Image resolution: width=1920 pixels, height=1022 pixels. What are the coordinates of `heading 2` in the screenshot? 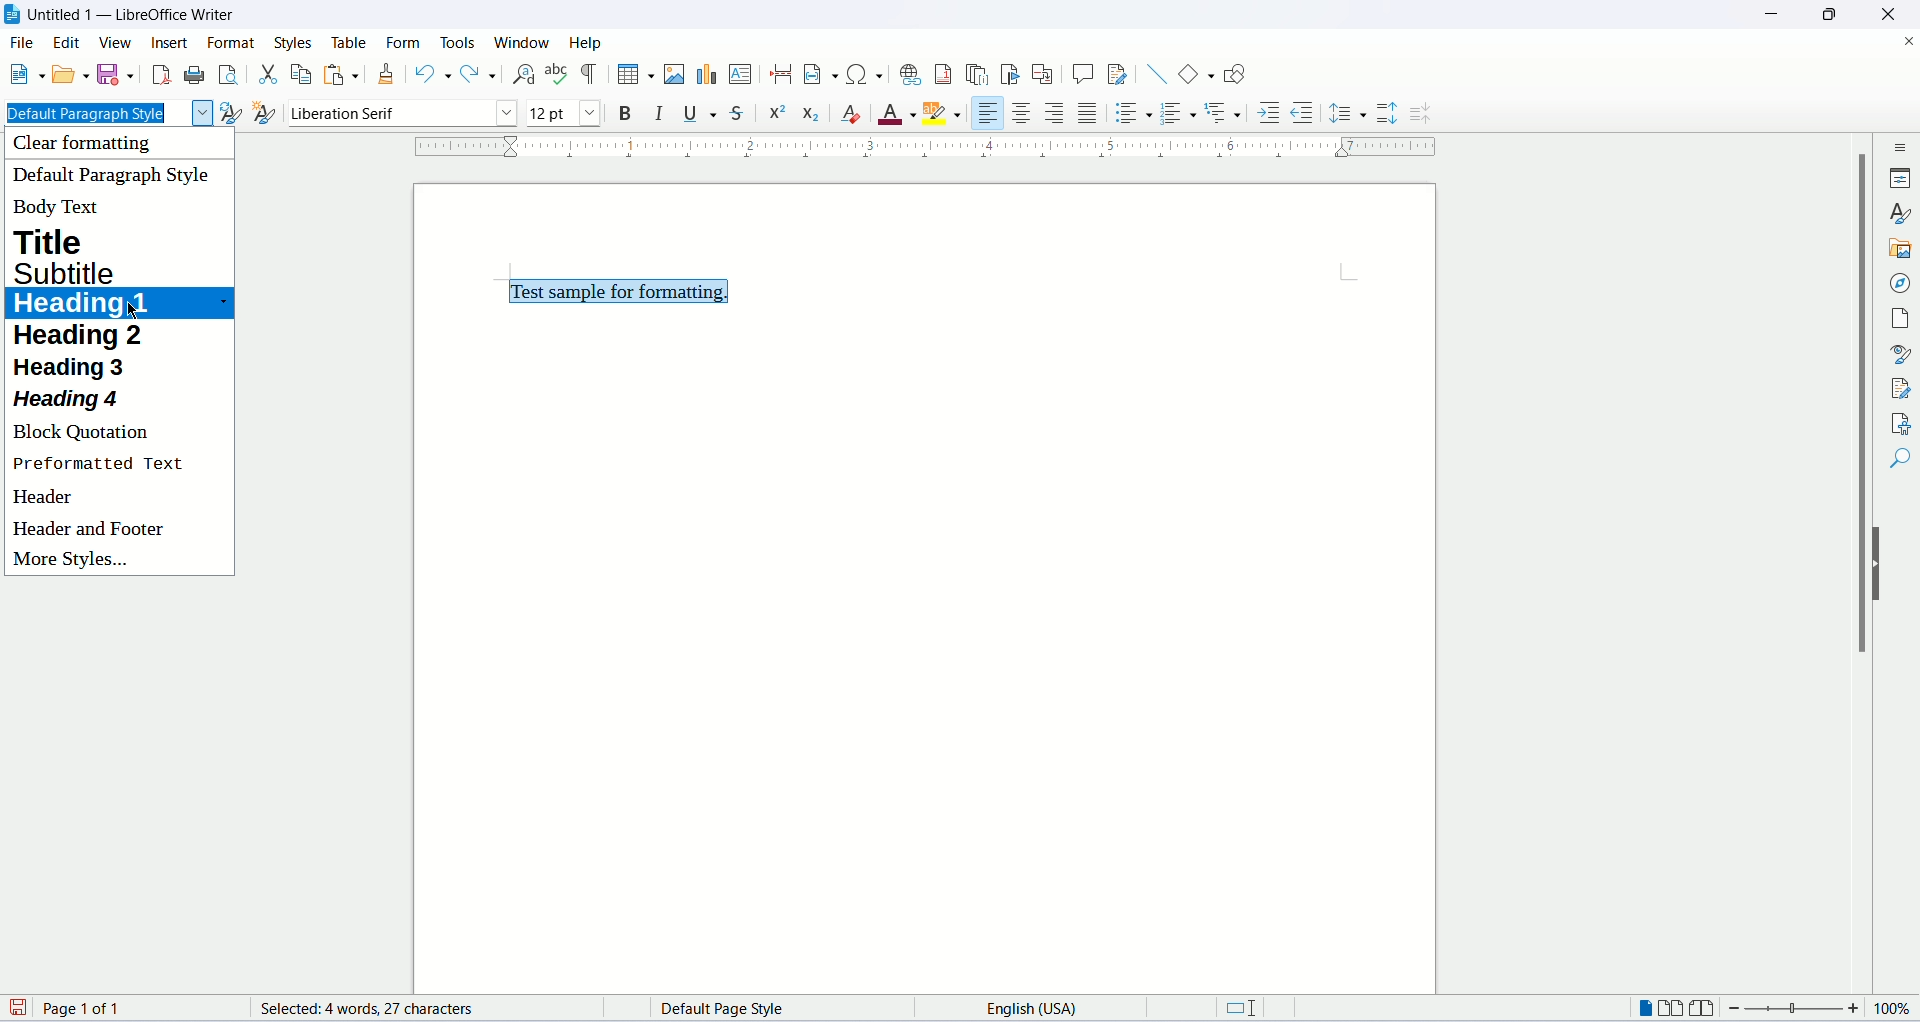 It's located at (82, 337).